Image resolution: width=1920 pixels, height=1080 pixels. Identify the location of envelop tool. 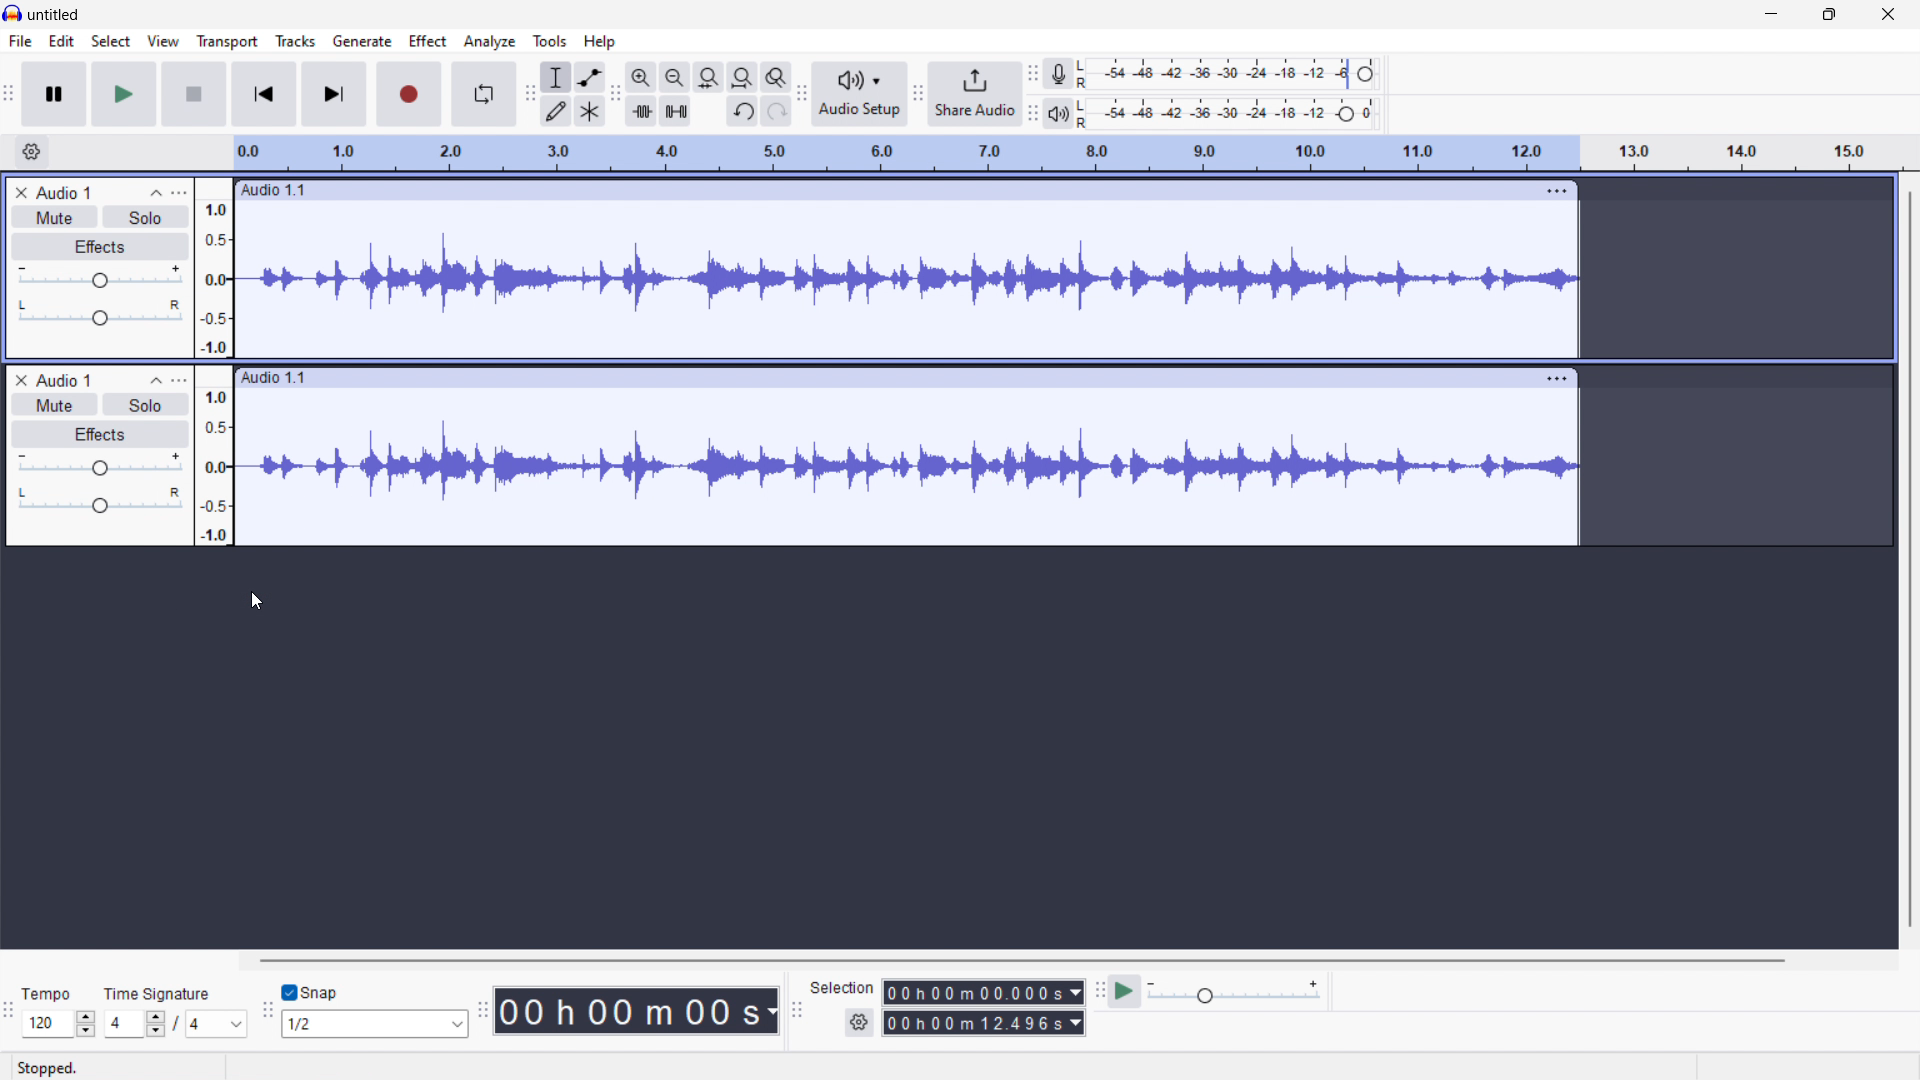
(590, 77).